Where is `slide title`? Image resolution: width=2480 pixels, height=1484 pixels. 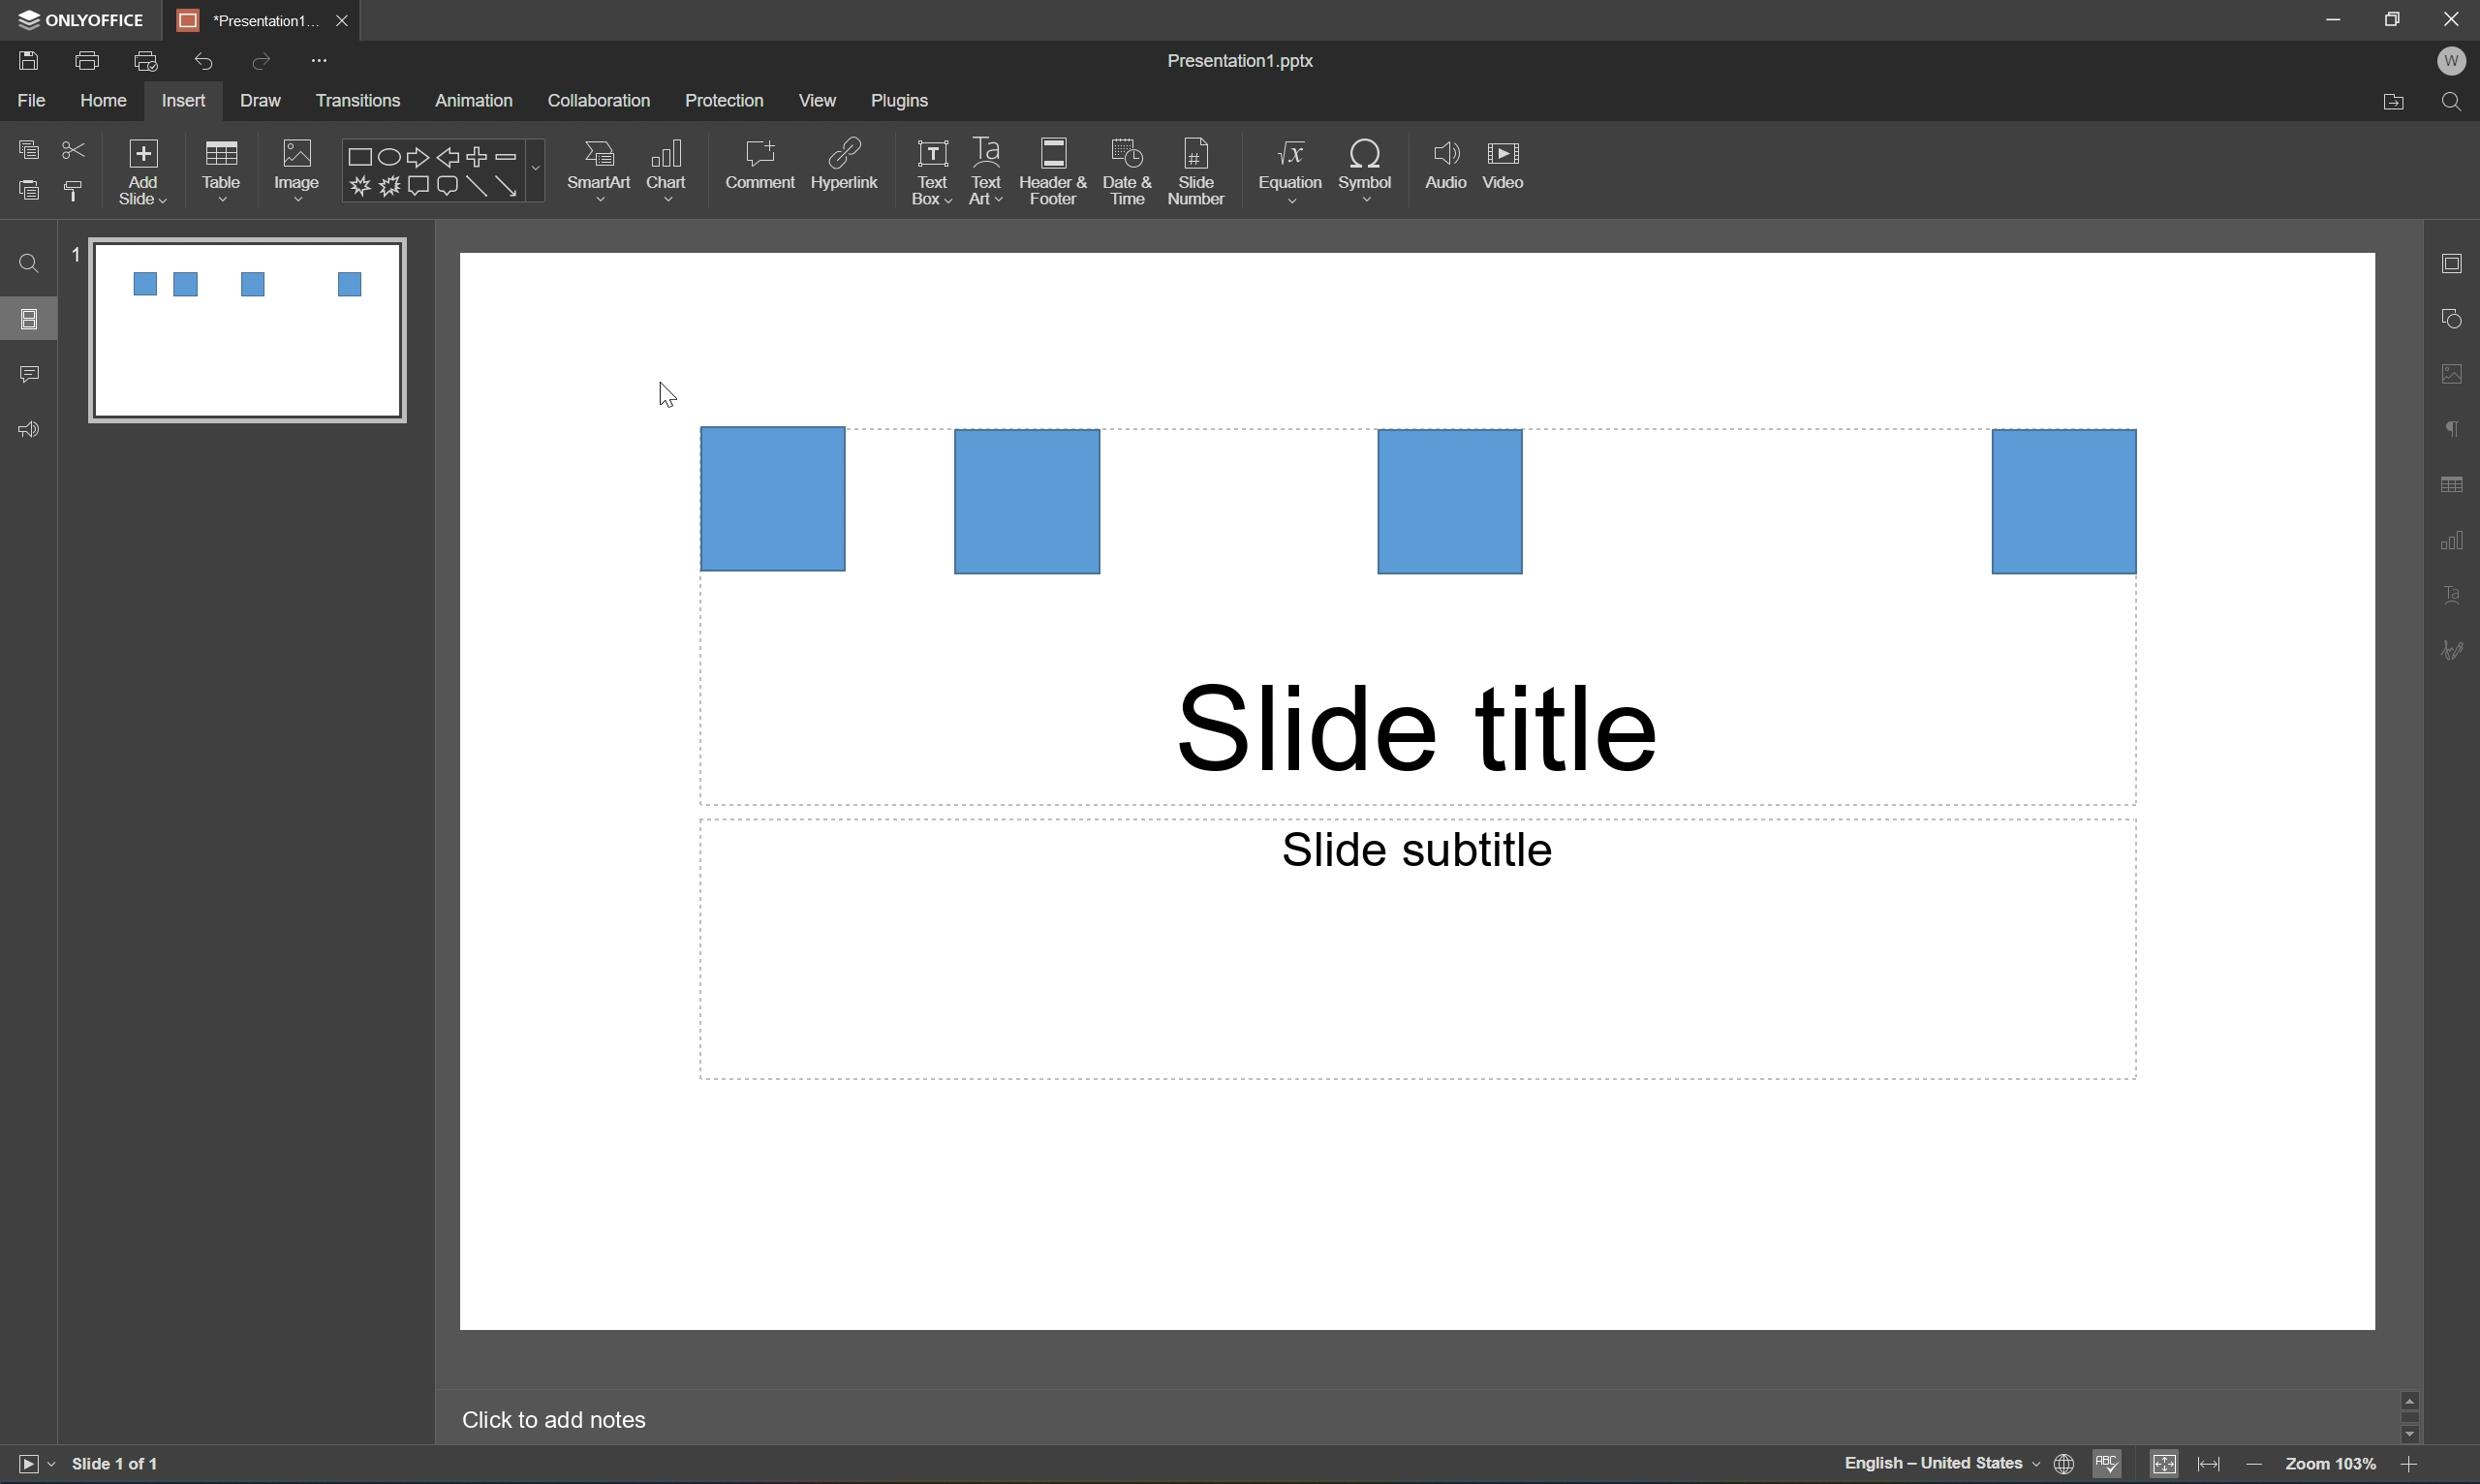 slide title is located at coordinates (1418, 729).